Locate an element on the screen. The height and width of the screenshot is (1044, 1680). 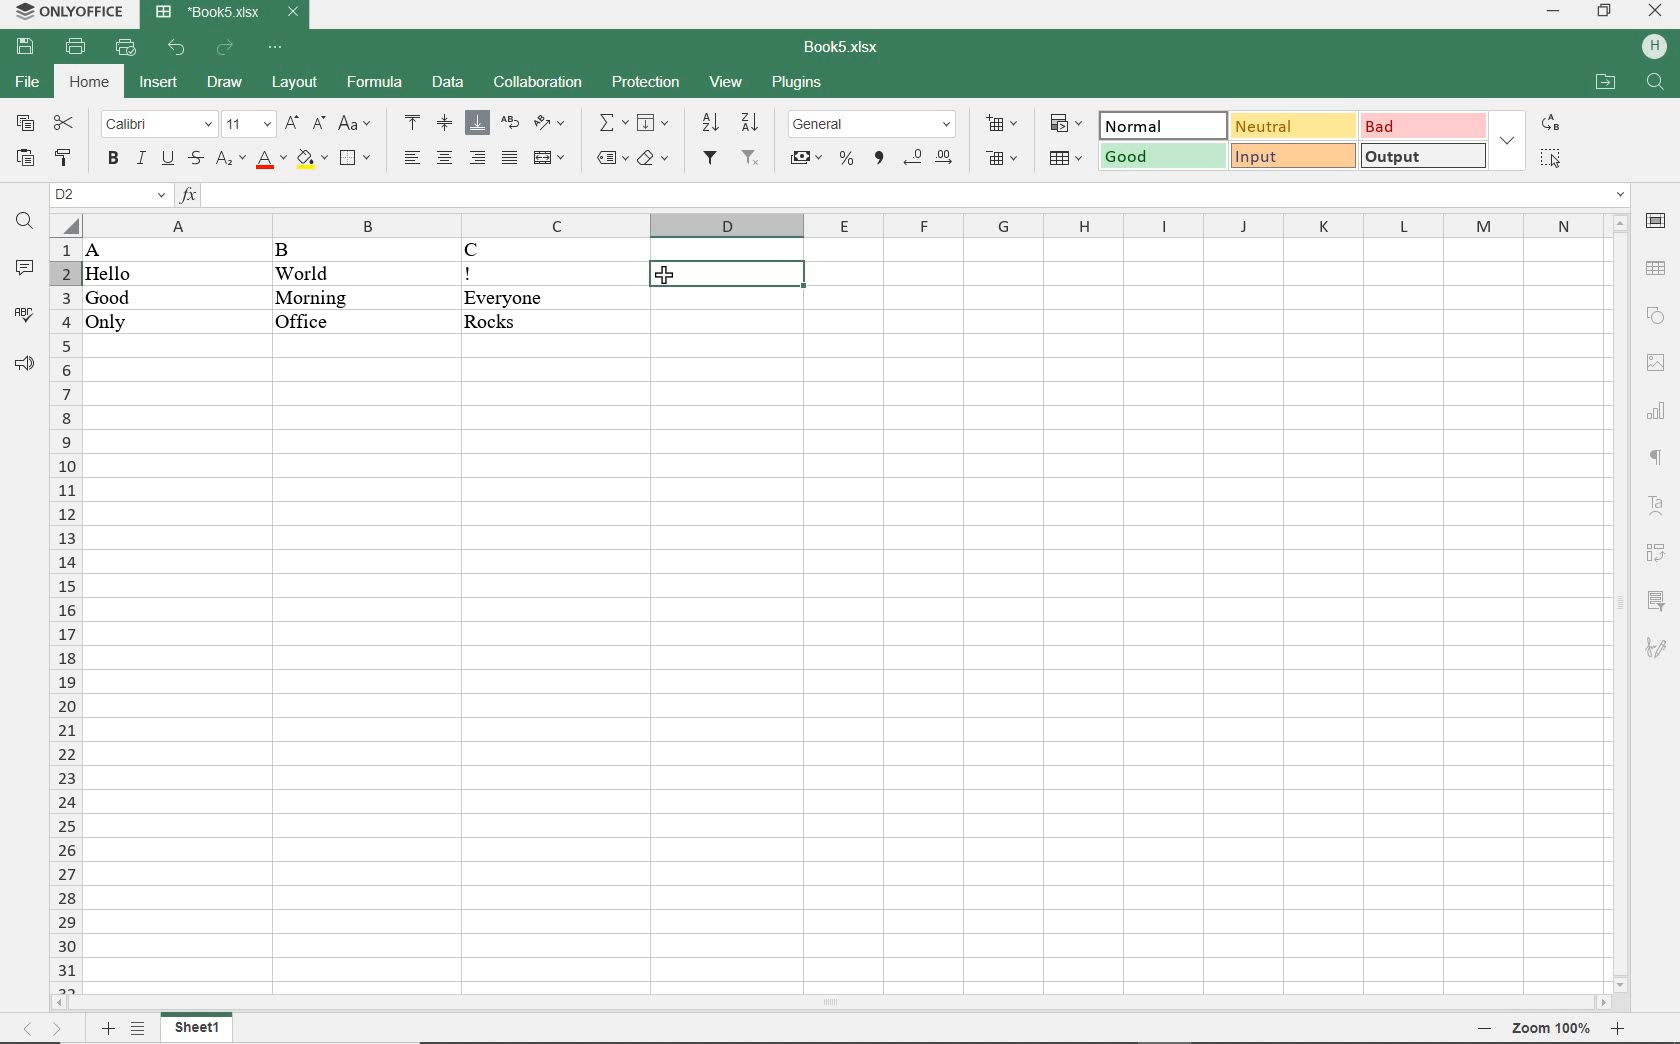
accounting style is located at coordinates (807, 160).